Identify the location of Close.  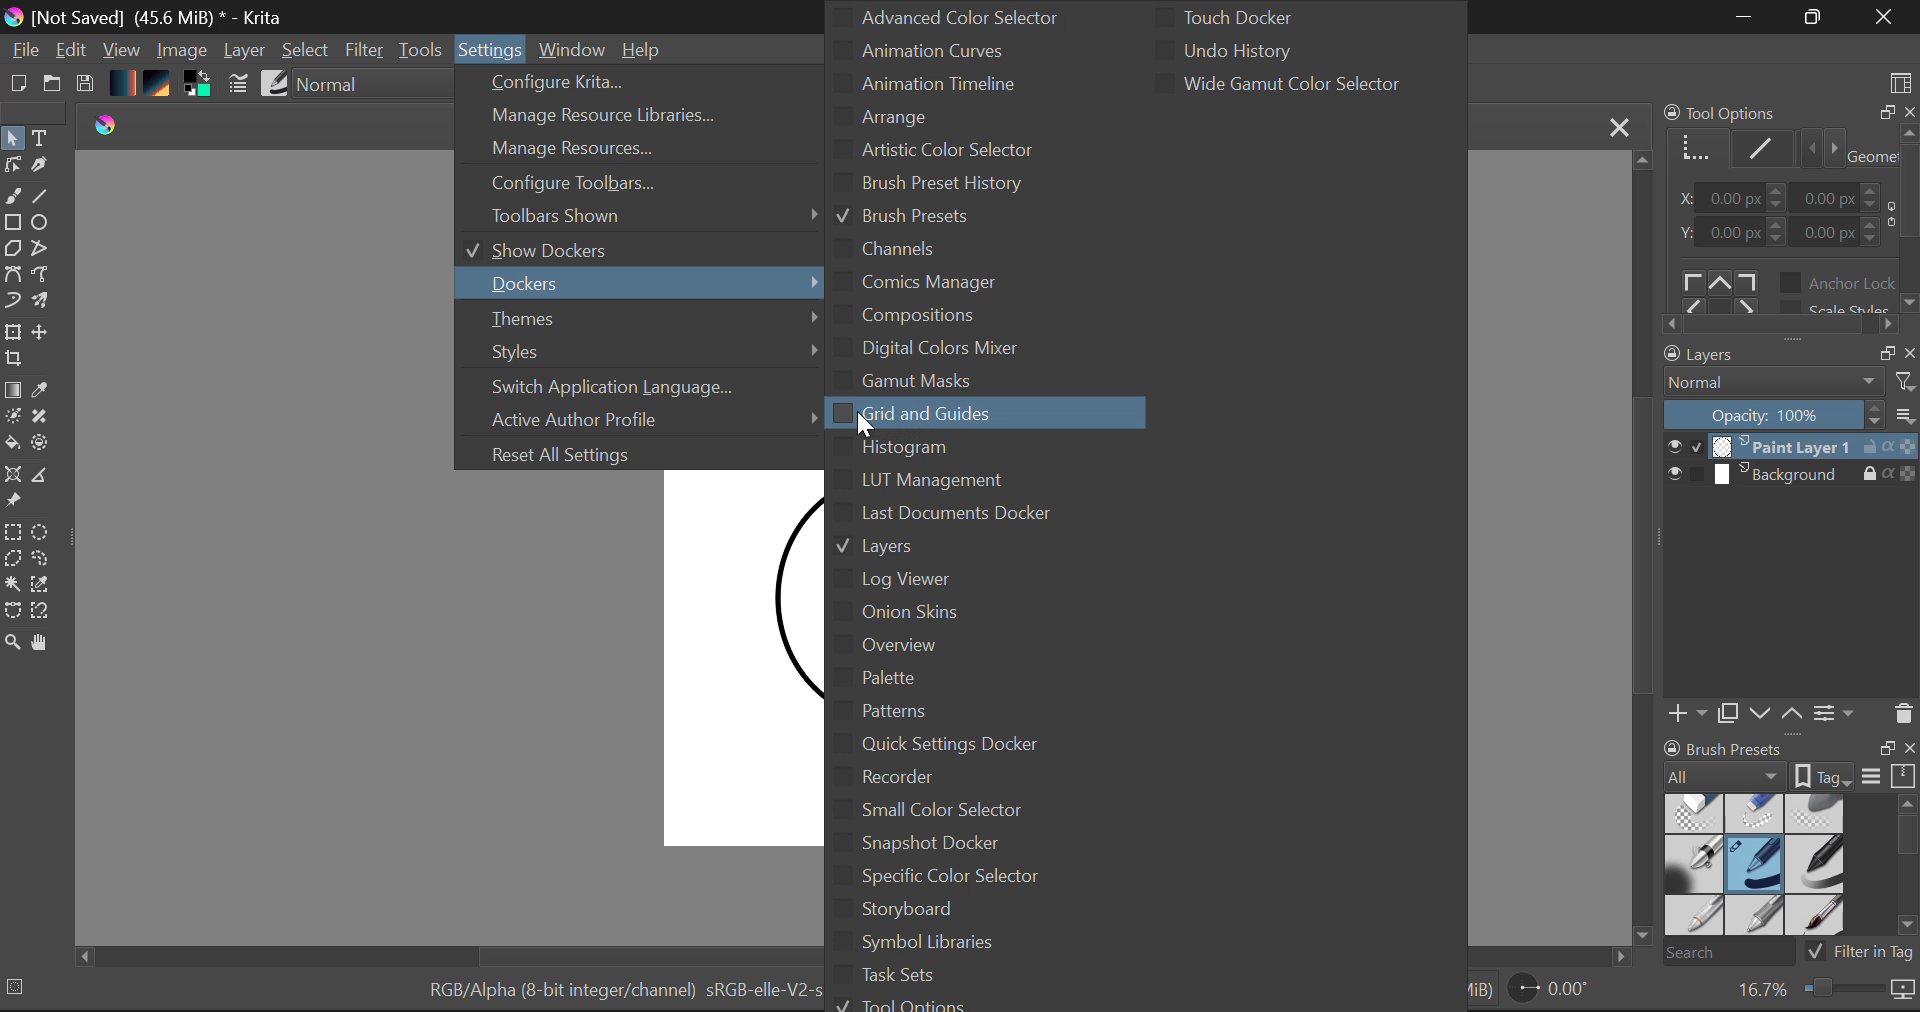
(1888, 17).